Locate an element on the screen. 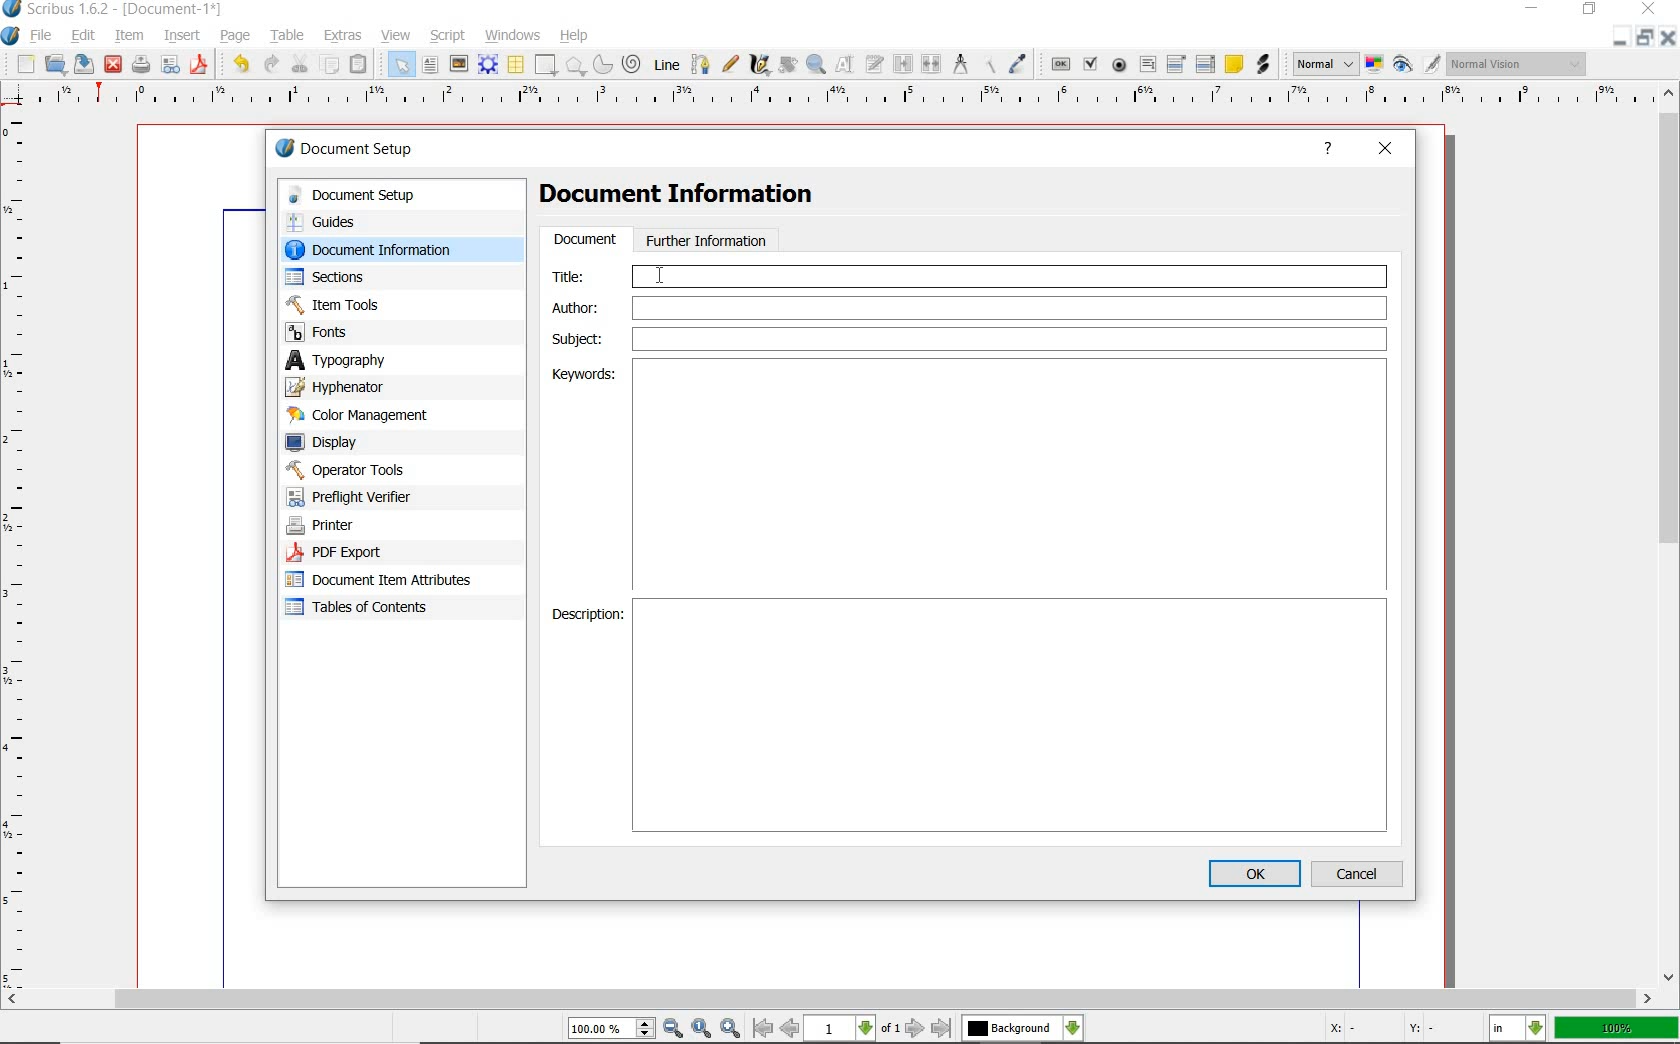 The height and width of the screenshot is (1044, 1680). zoom in or zoom out is located at coordinates (816, 66).